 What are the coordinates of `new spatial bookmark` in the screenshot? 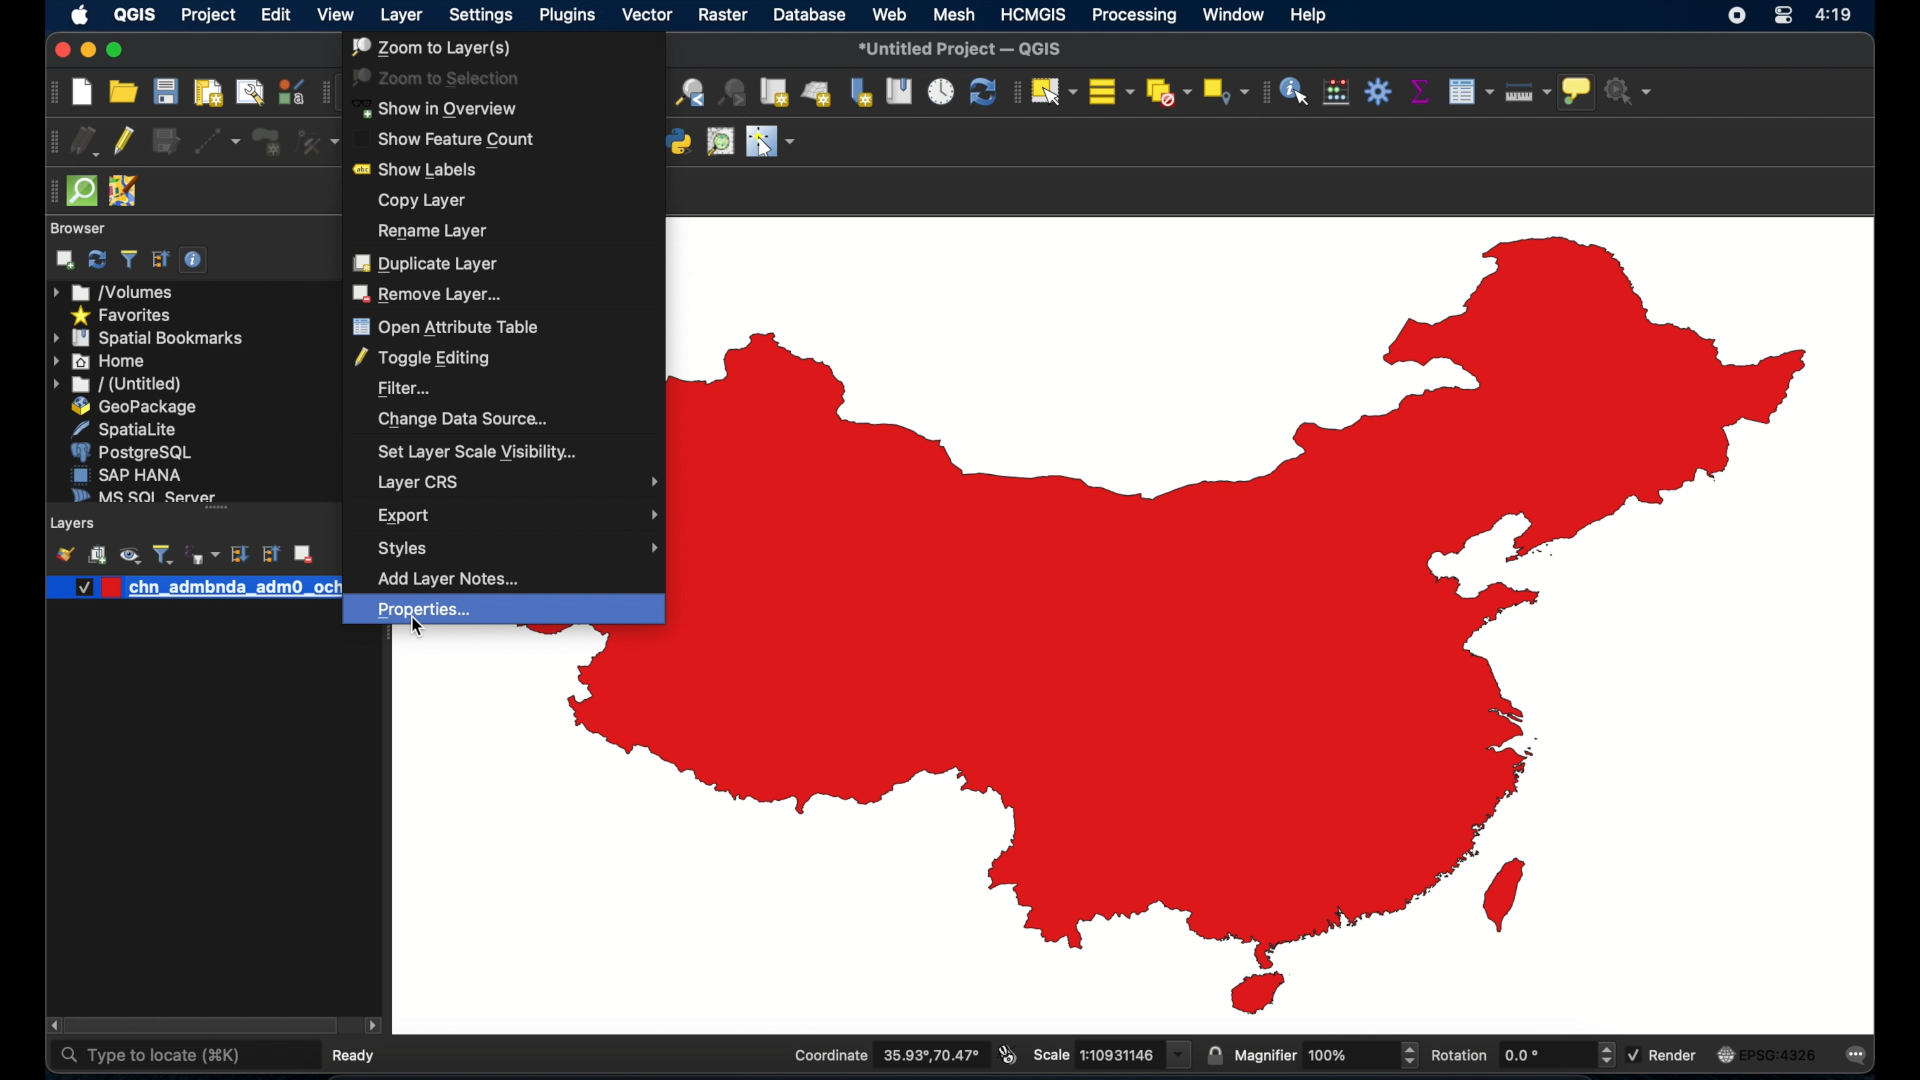 It's located at (863, 94).